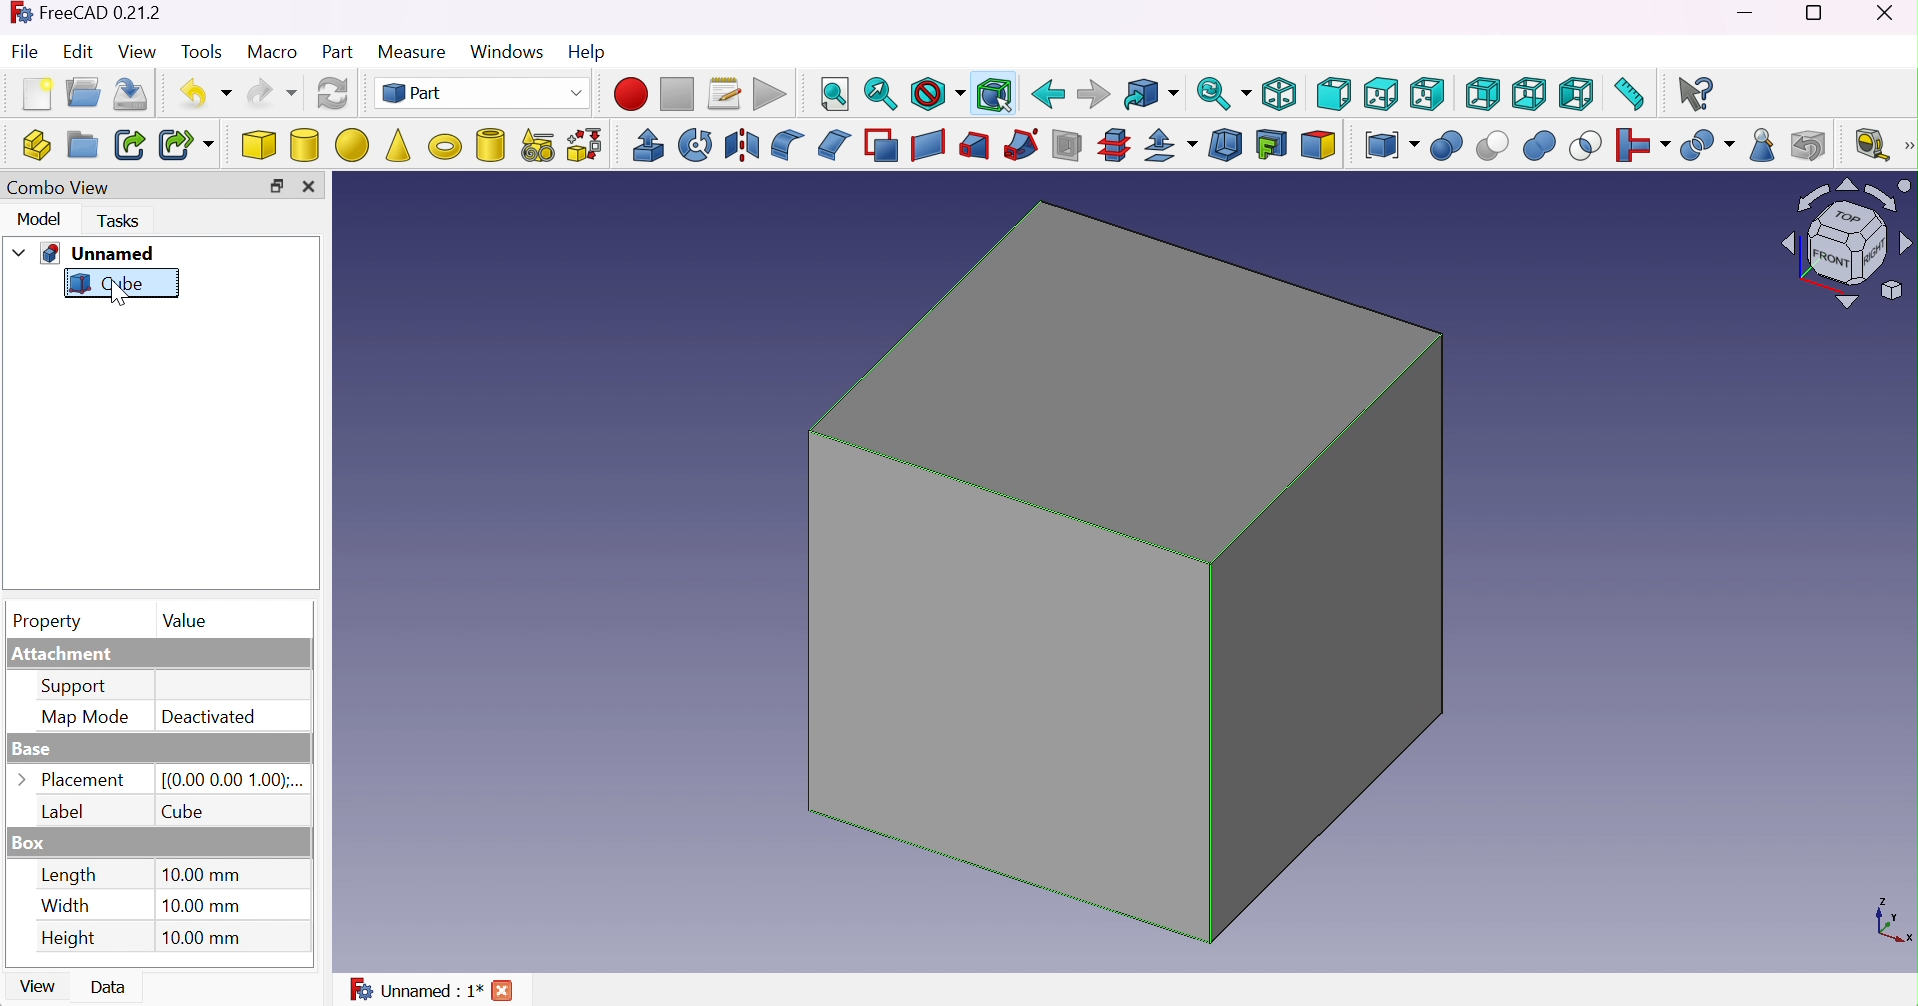 The image size is (1918, 1006). What do you see at coordinates (787, 147) in the screenshot?
I see `Fillet` at bounding box center [787, 147].